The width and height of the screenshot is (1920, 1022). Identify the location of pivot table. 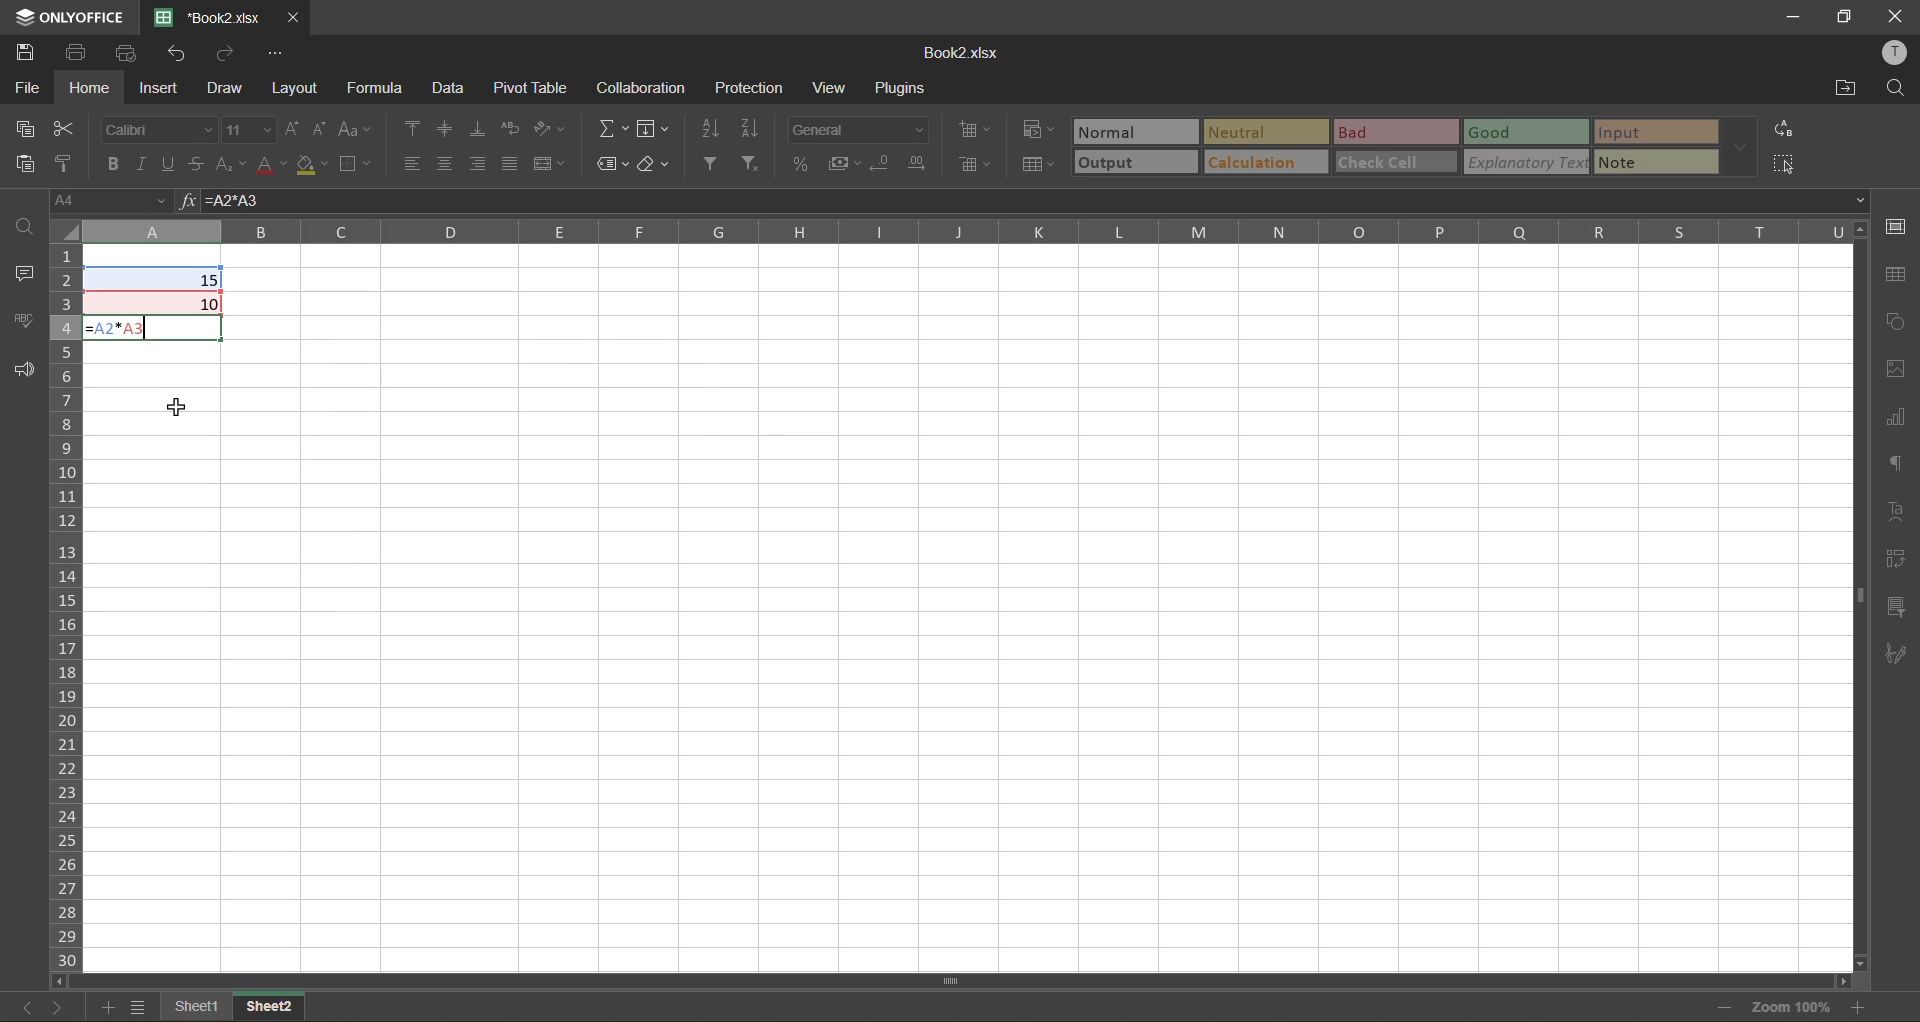
(1898, 561).